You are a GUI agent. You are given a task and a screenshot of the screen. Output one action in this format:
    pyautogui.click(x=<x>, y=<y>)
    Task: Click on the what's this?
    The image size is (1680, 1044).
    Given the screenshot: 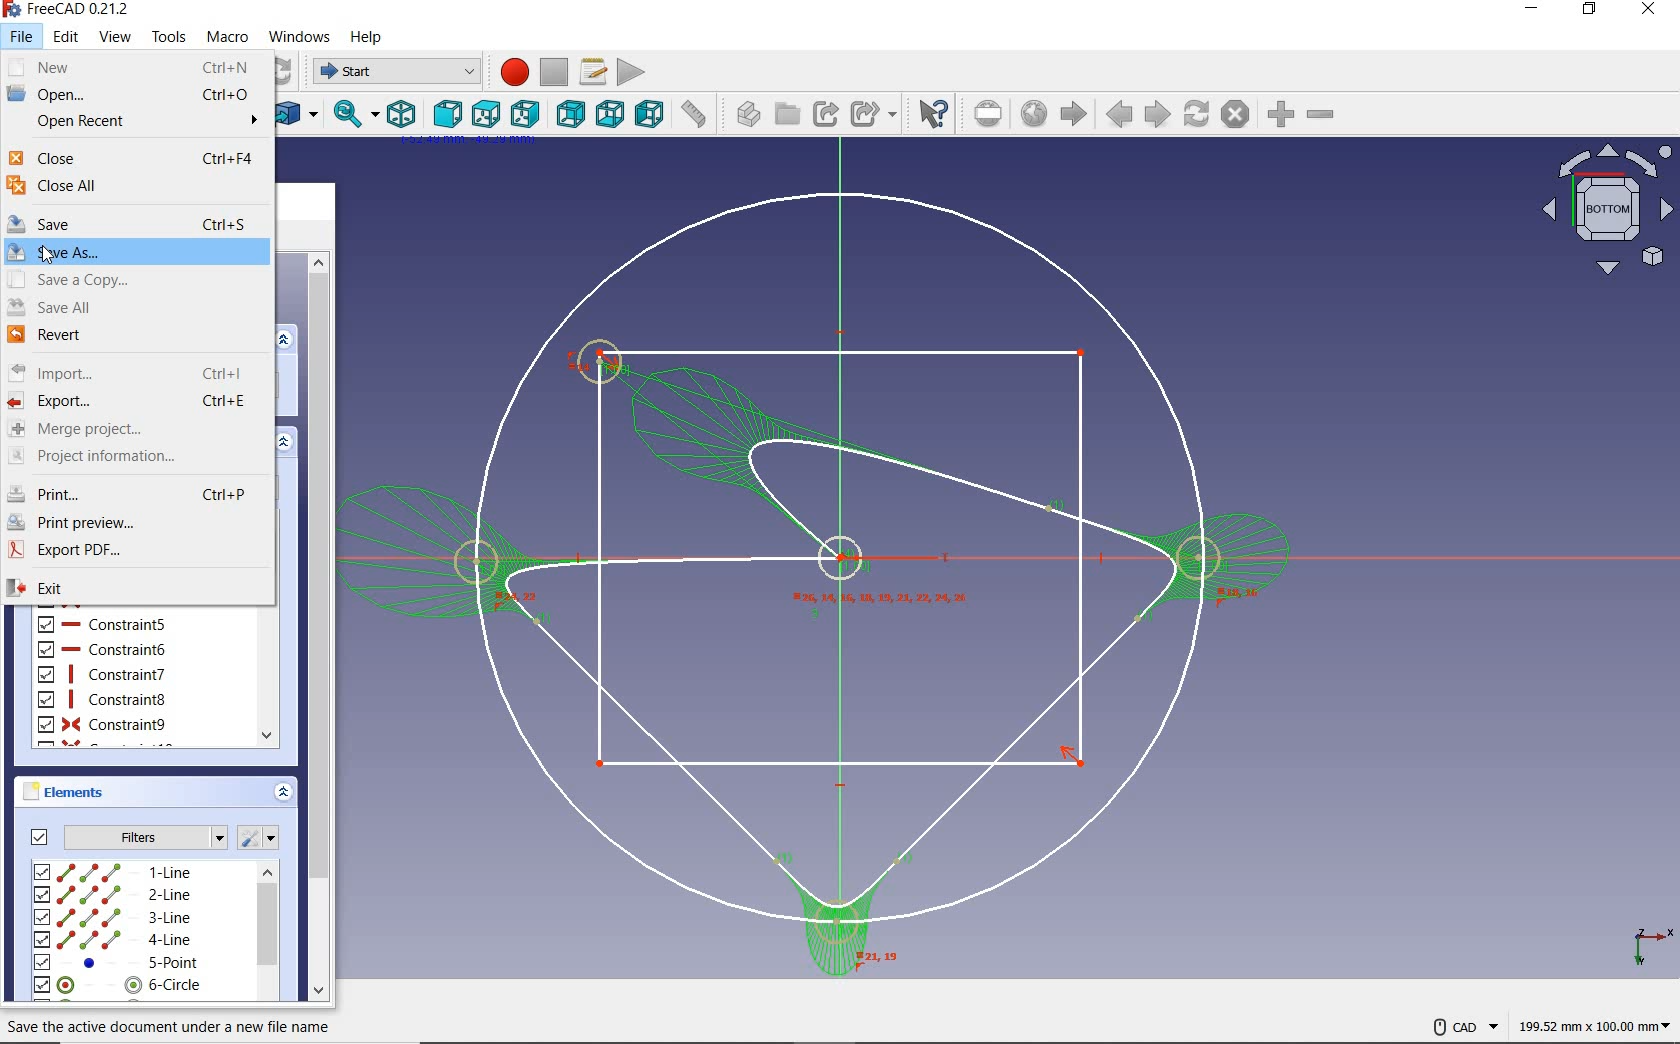 What is the action you would take?
    pyautogui.click(x=932, y=114)
    